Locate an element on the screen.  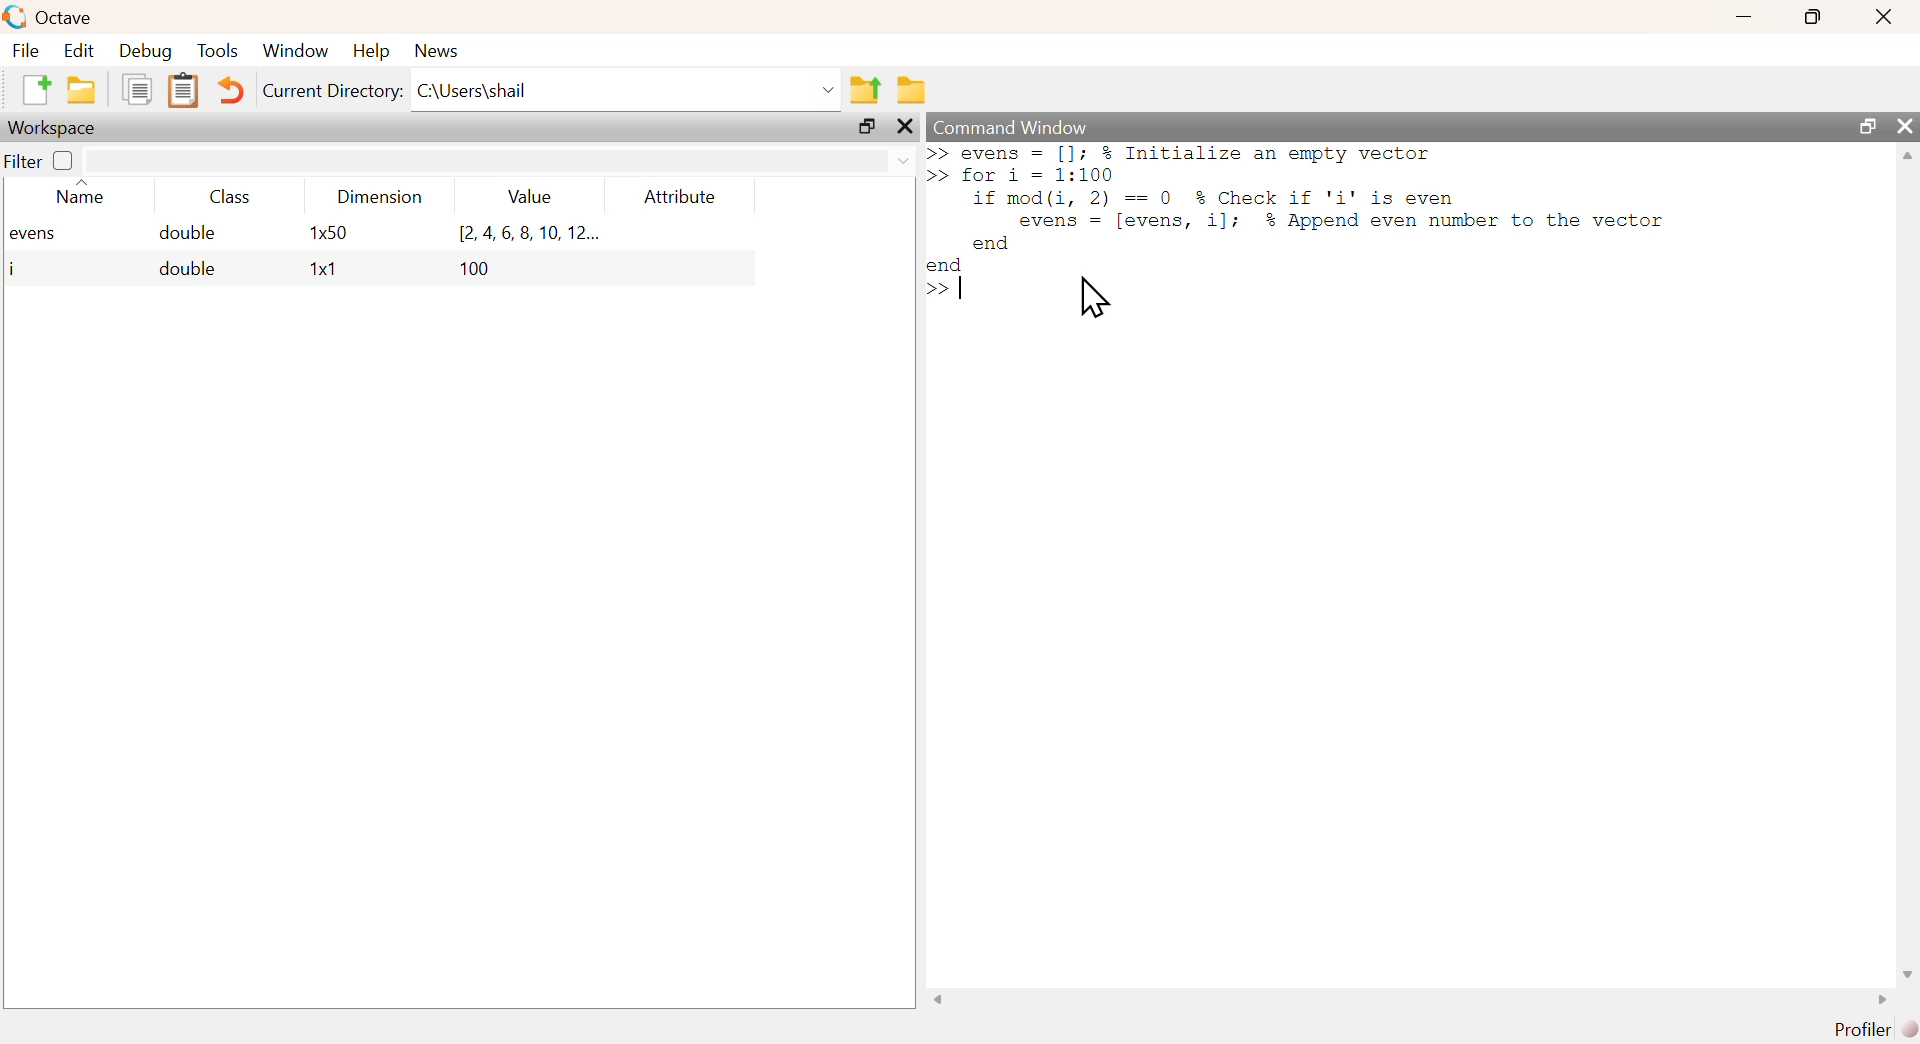
close is located at coordinates (1887, 16).